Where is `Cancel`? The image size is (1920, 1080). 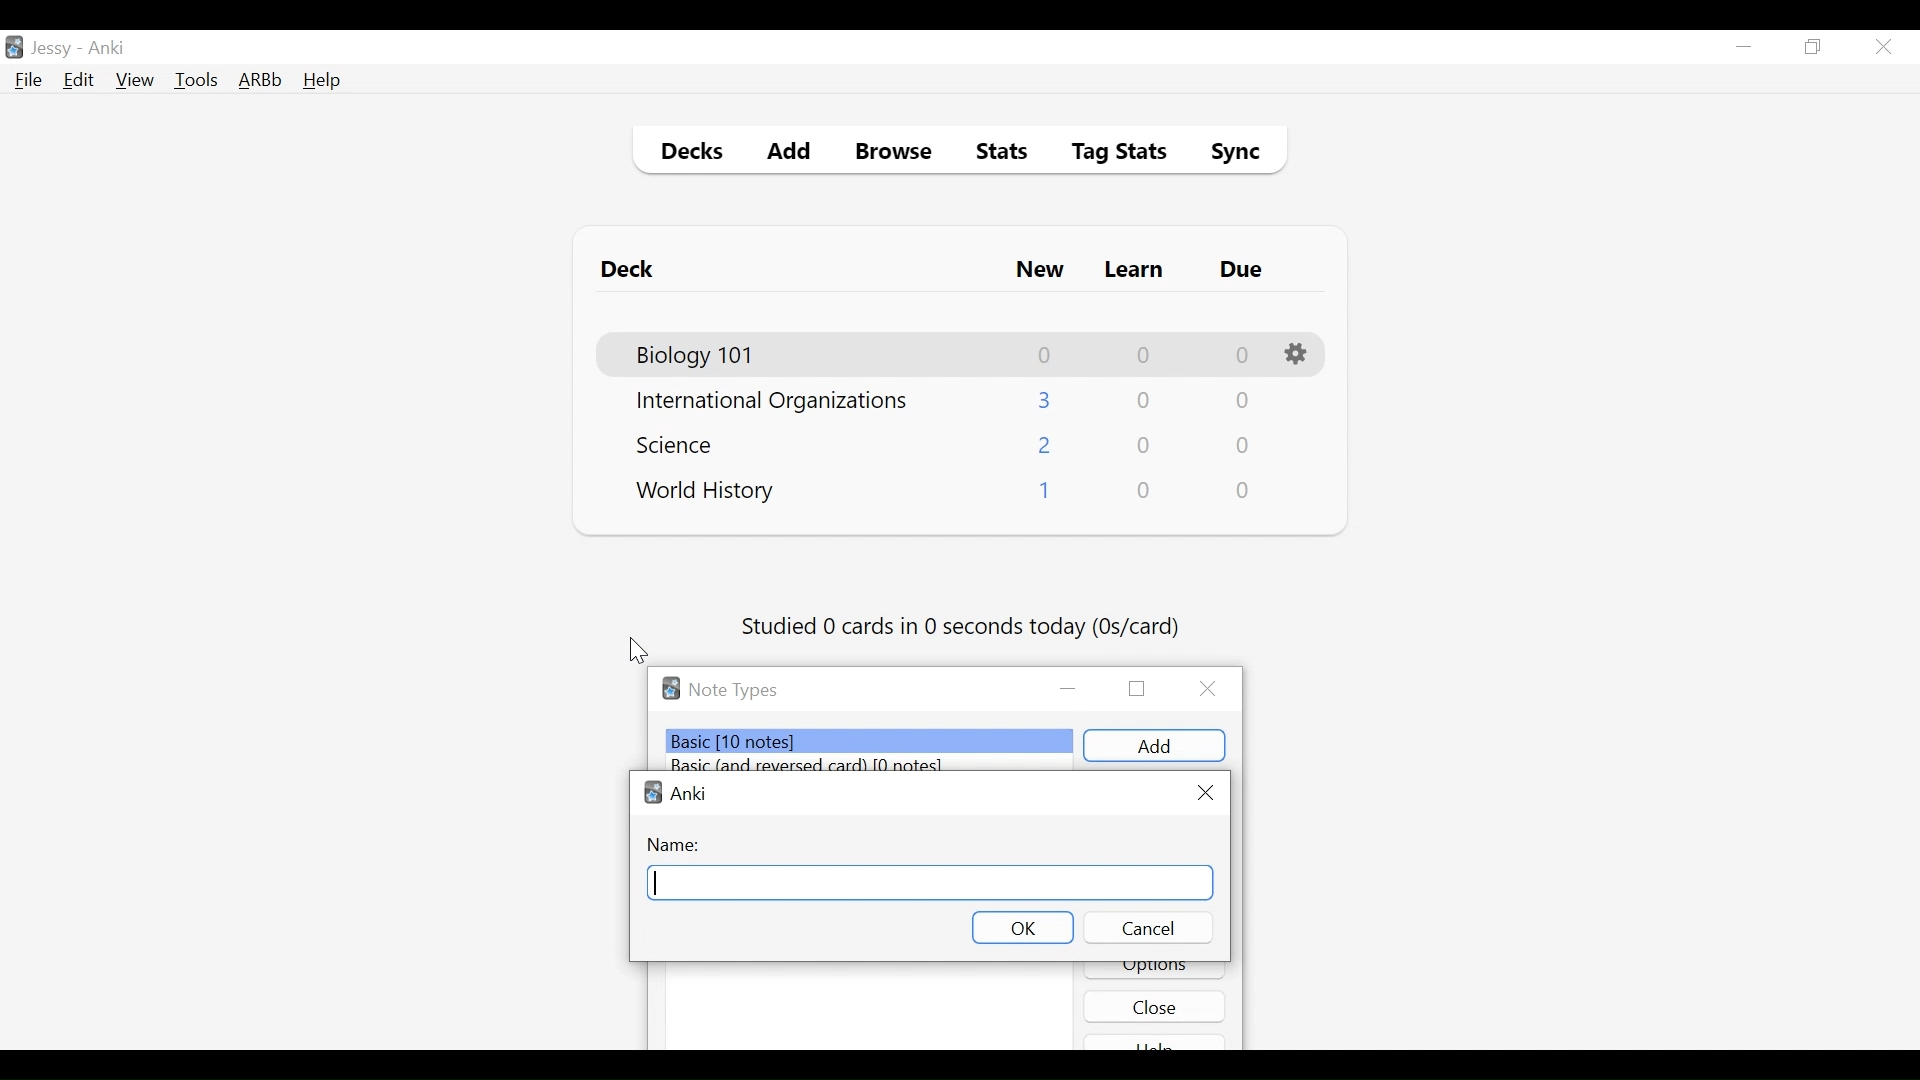 Cancel is located at coordinates (1147, 927).